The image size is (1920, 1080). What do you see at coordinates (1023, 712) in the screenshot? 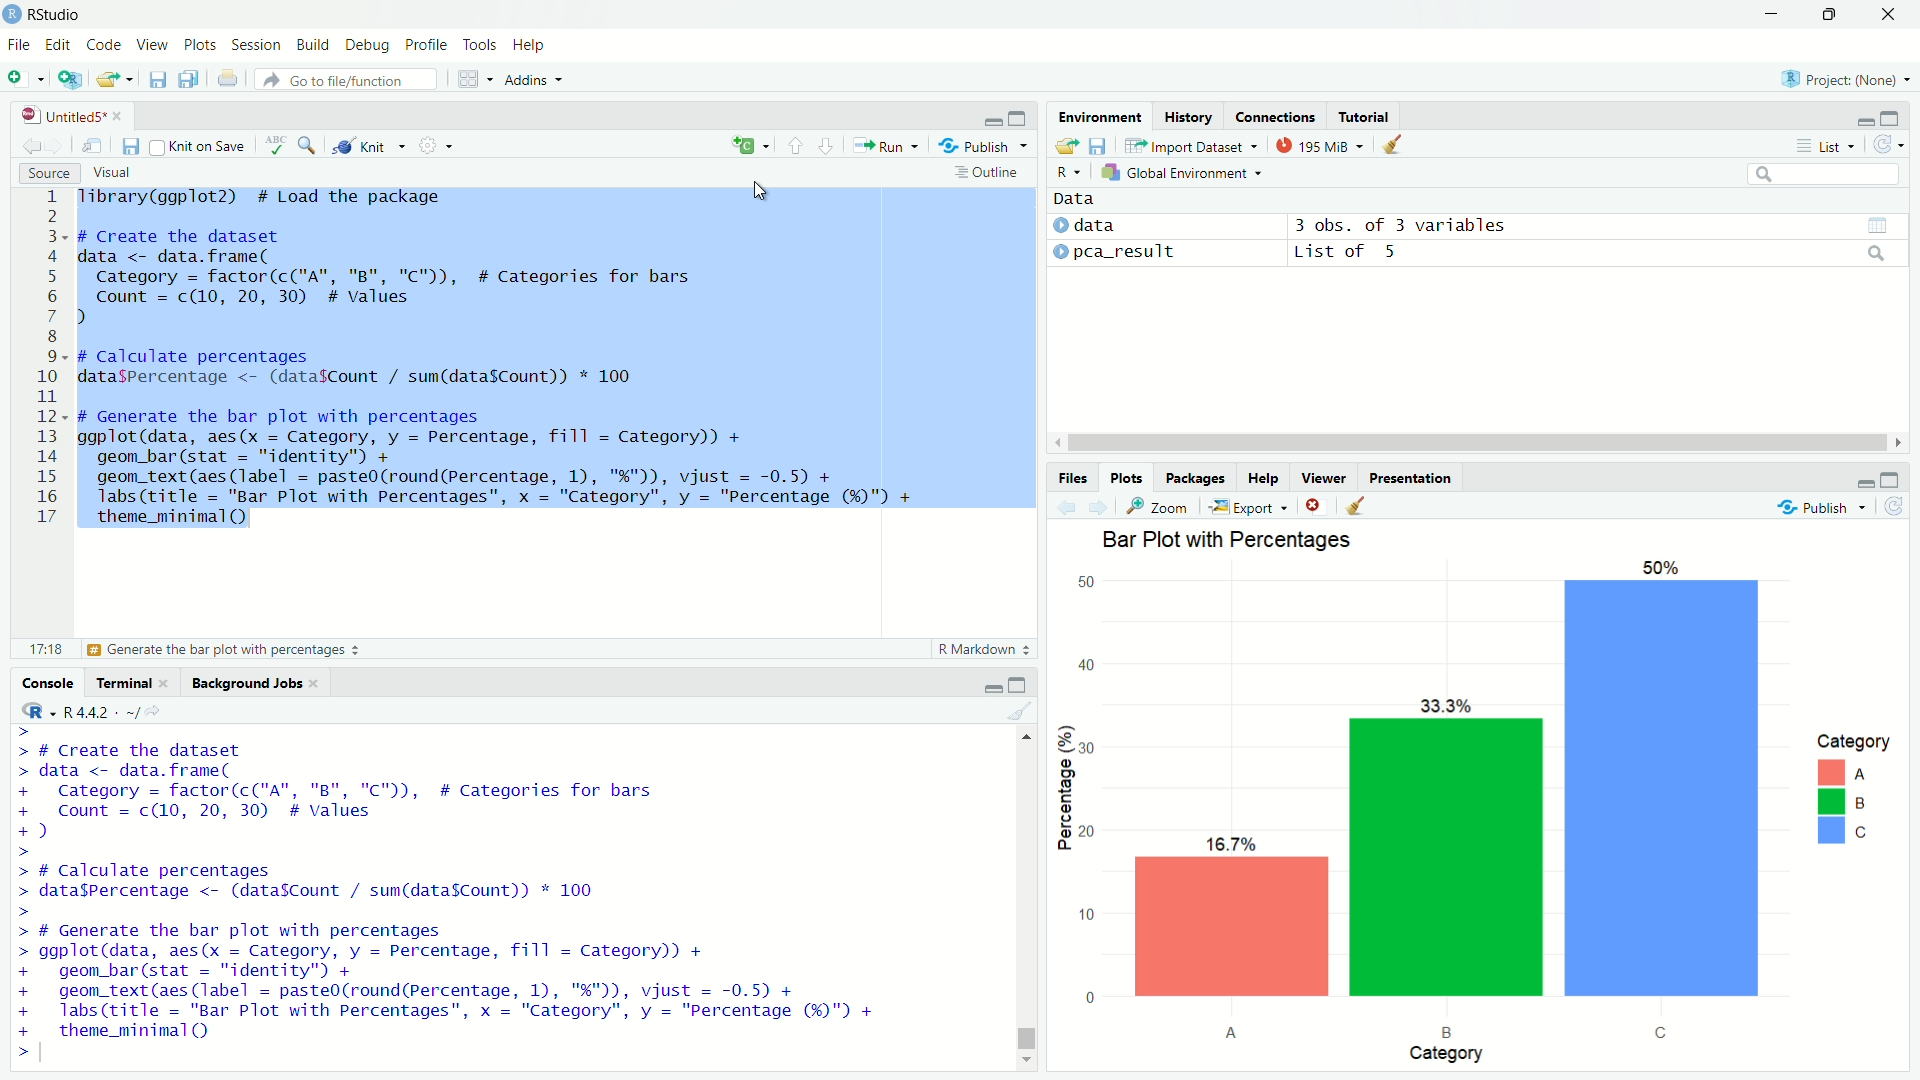
I see `clear console` at bounding box center [1023, 712].